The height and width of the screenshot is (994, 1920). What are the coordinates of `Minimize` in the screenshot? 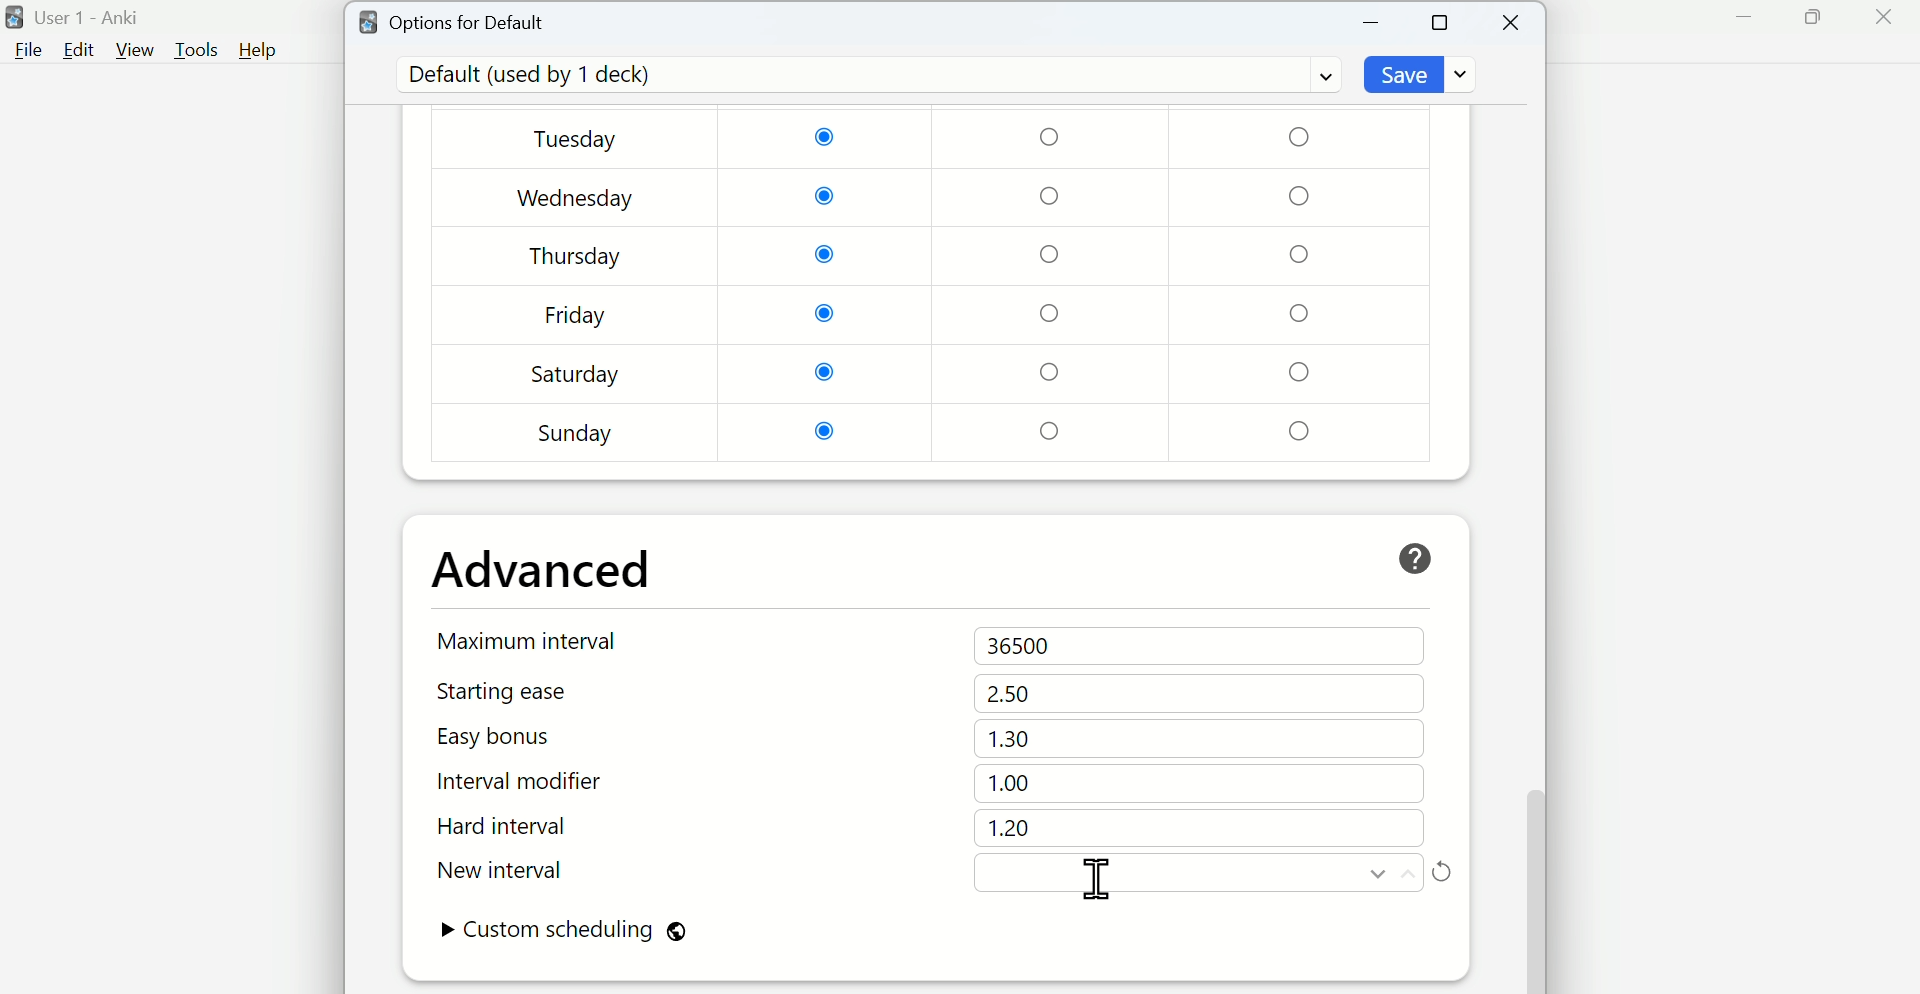 It's located at (1745, 18).